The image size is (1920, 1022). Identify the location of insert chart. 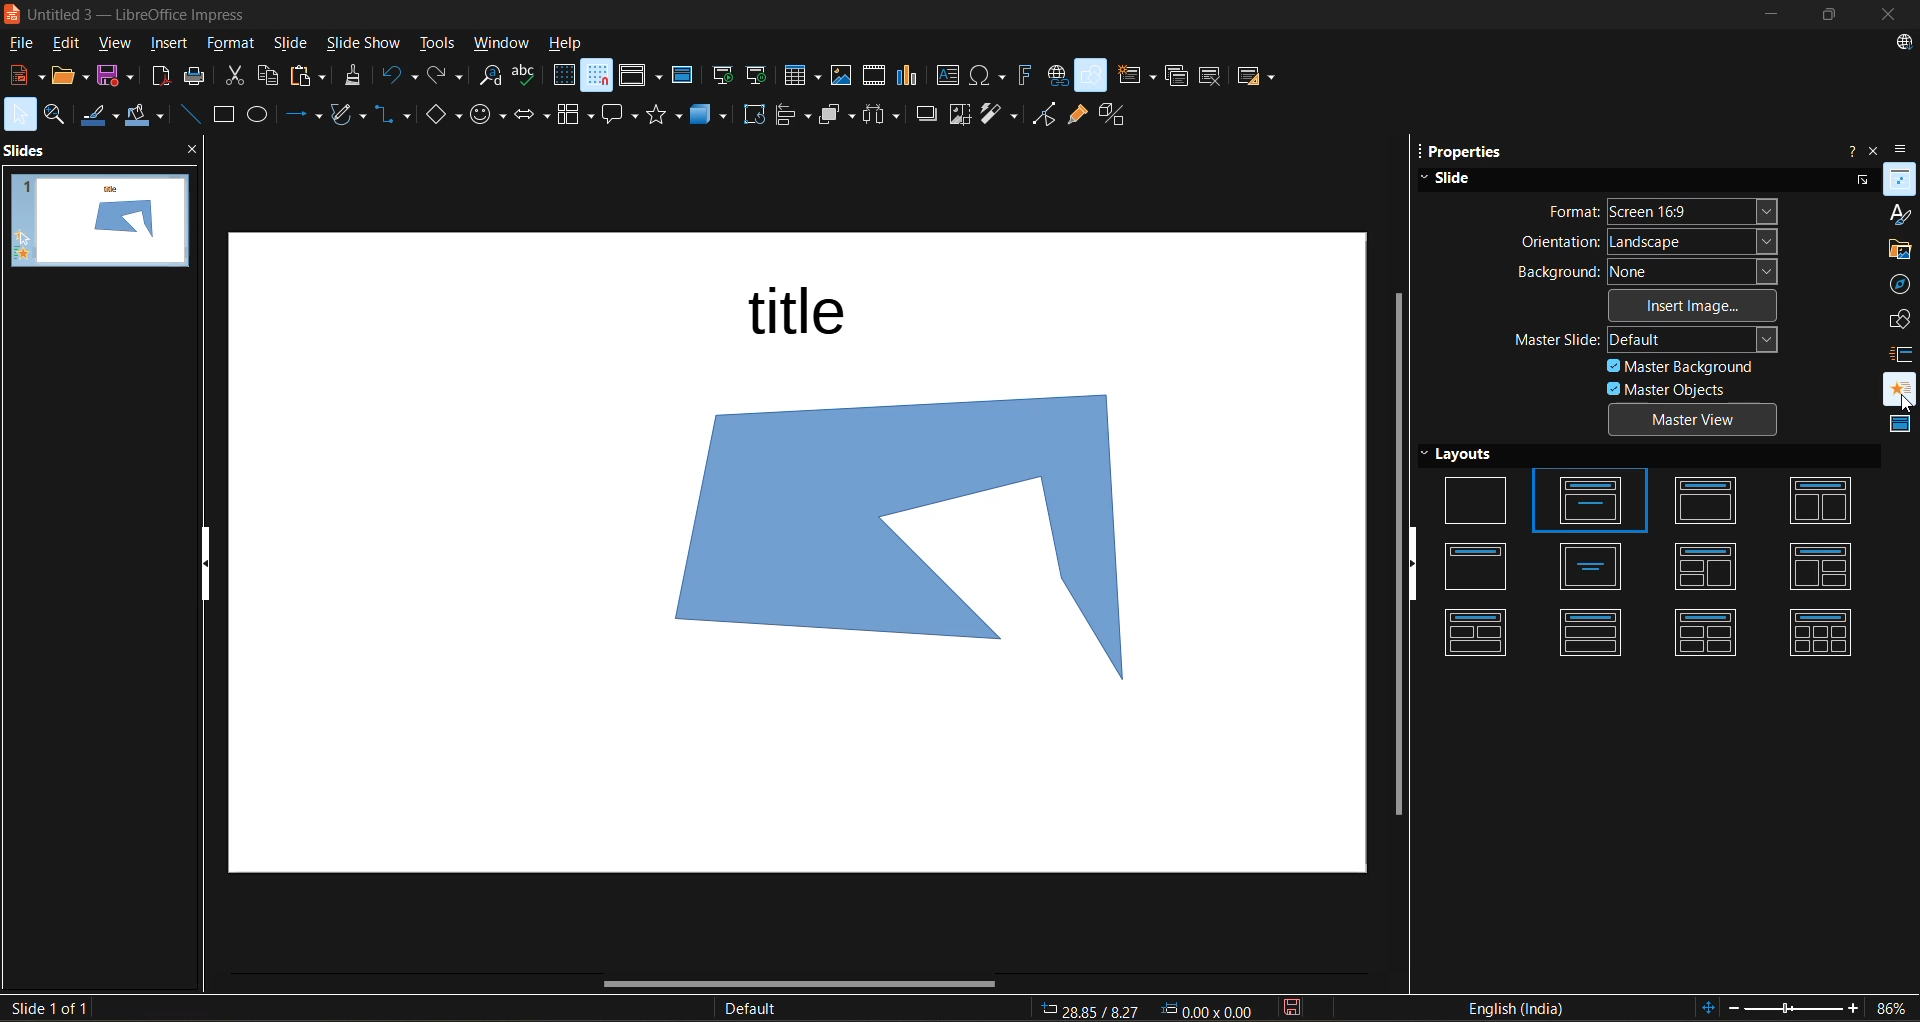
(907, 76).